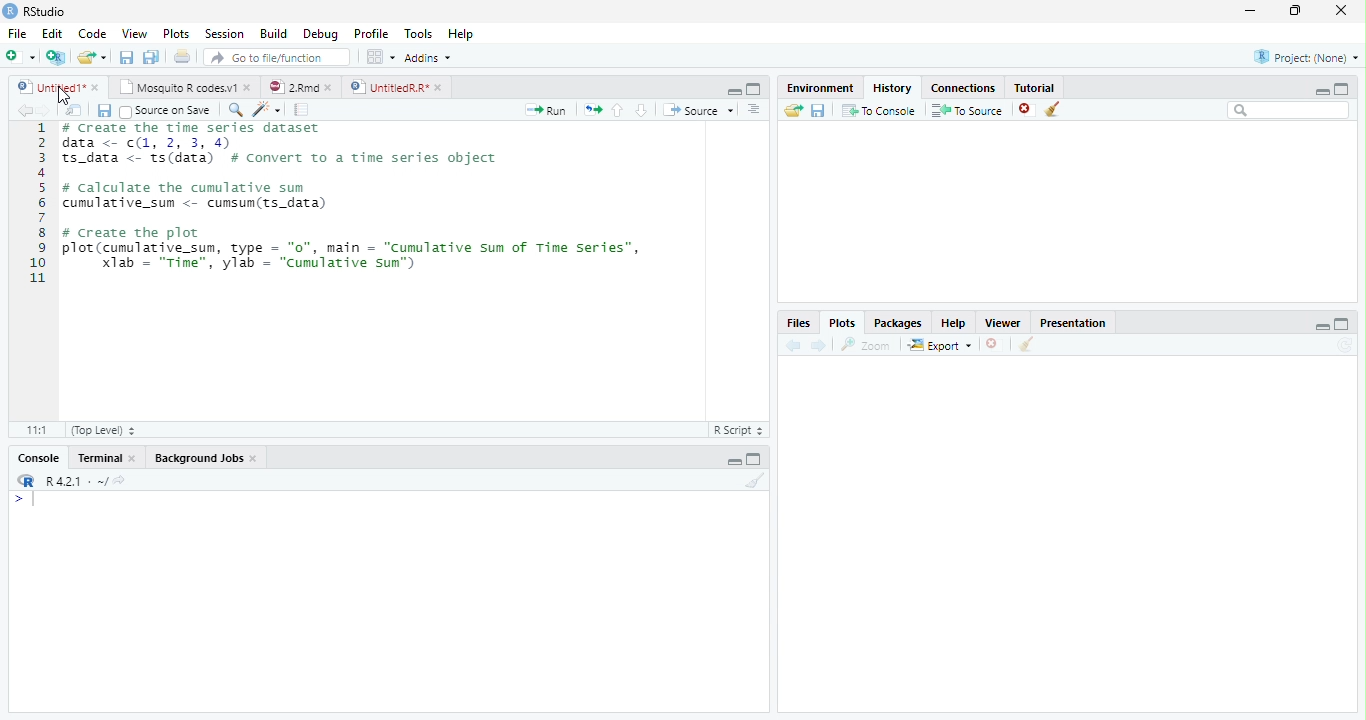 The height and width of the screenshot is (720, 1366). Describe the element at coordinates (1074, 324) in the screenshot. I see `Presentation` at that location.